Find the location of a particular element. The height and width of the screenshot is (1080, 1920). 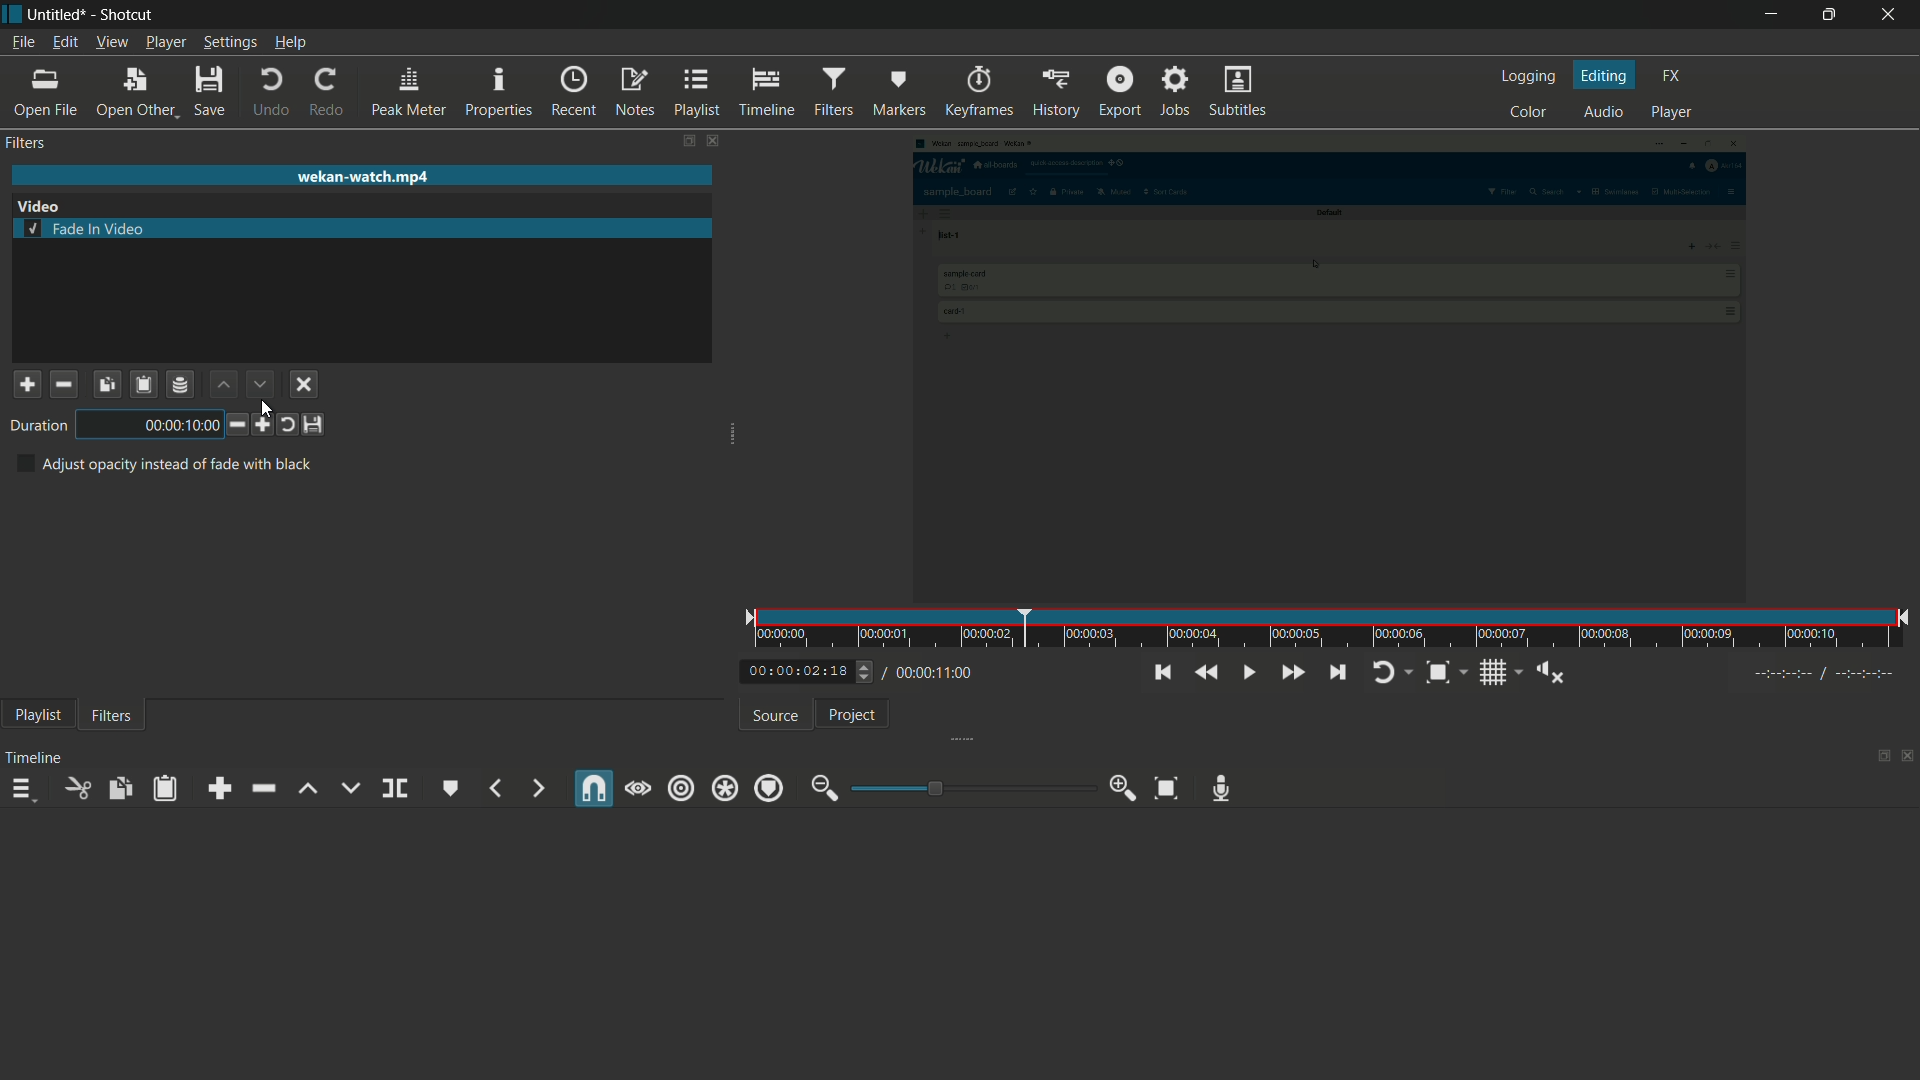

subtitles is located at coordinates (1240, 92).